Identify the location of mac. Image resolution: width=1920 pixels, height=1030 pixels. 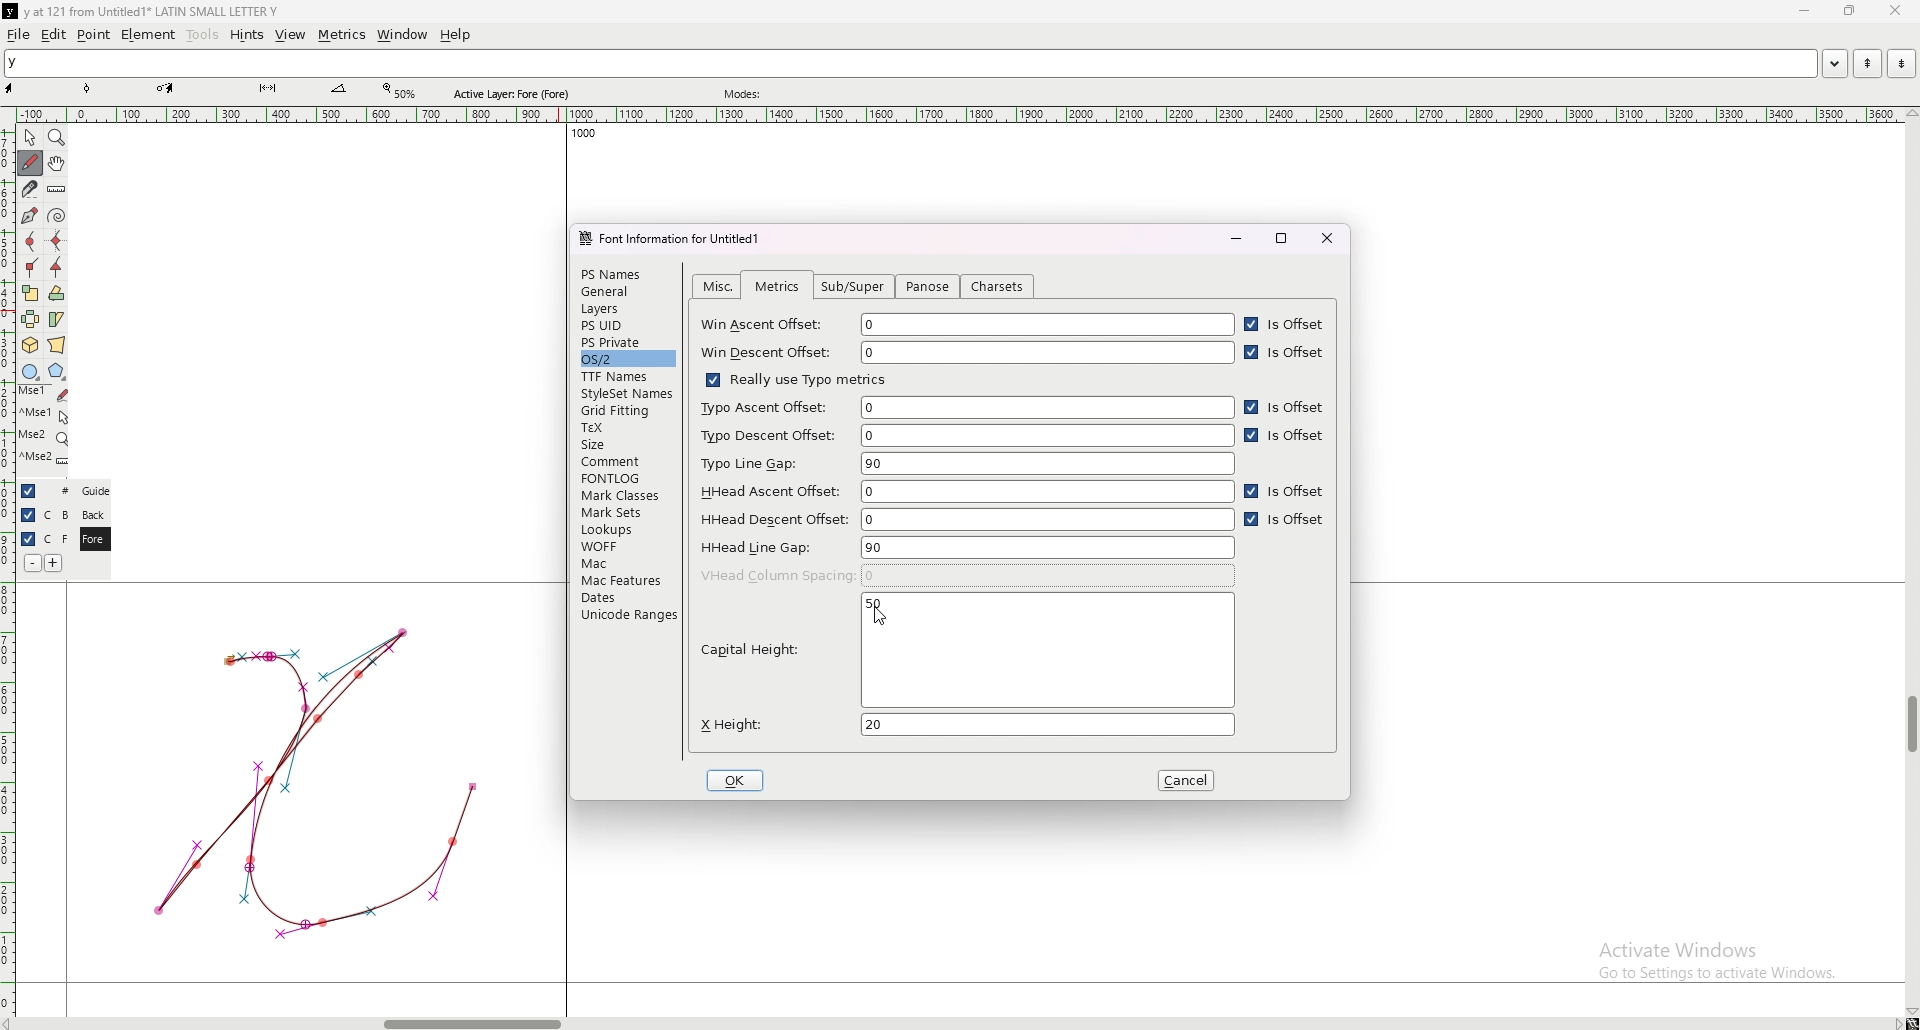
(625, 563).